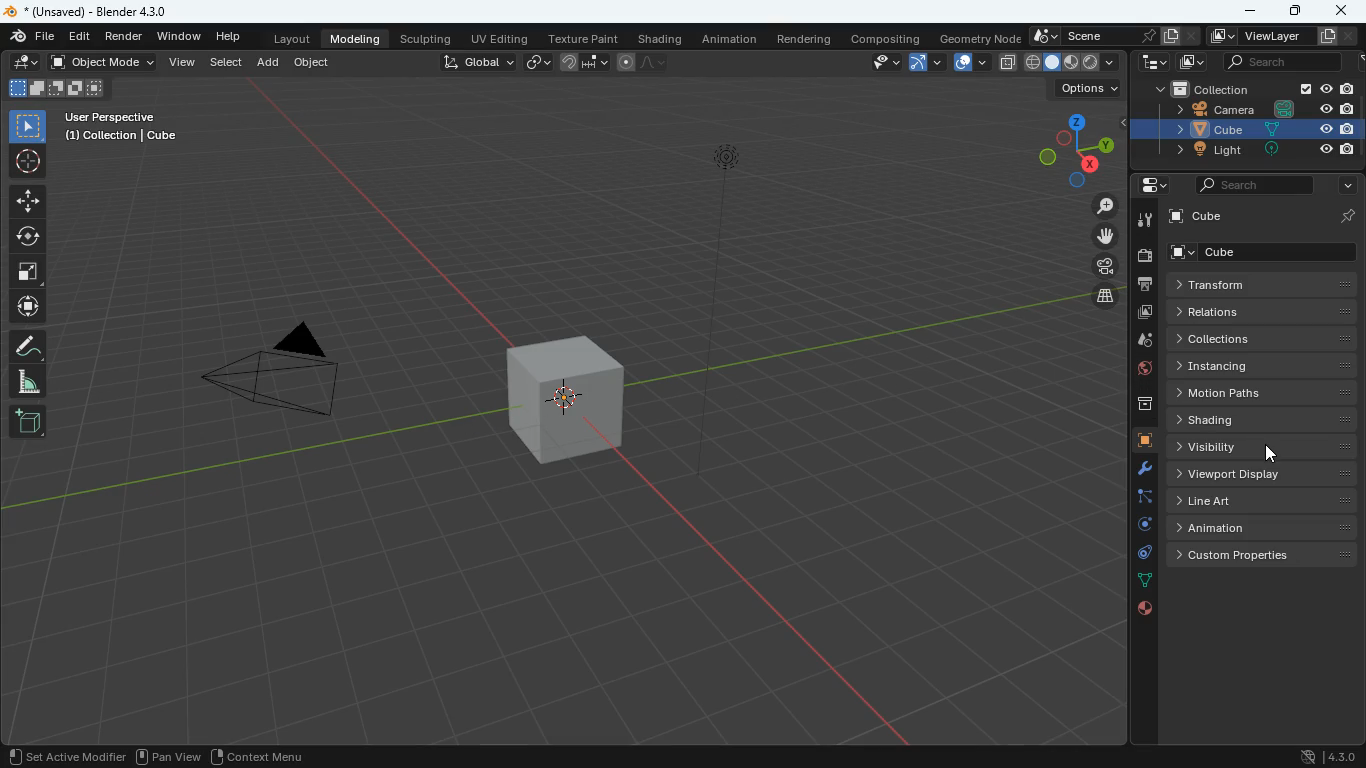  What do you see at coordinates (166, 755) in the screenshot?
I see `pan view` at bounding box center [166, 755].